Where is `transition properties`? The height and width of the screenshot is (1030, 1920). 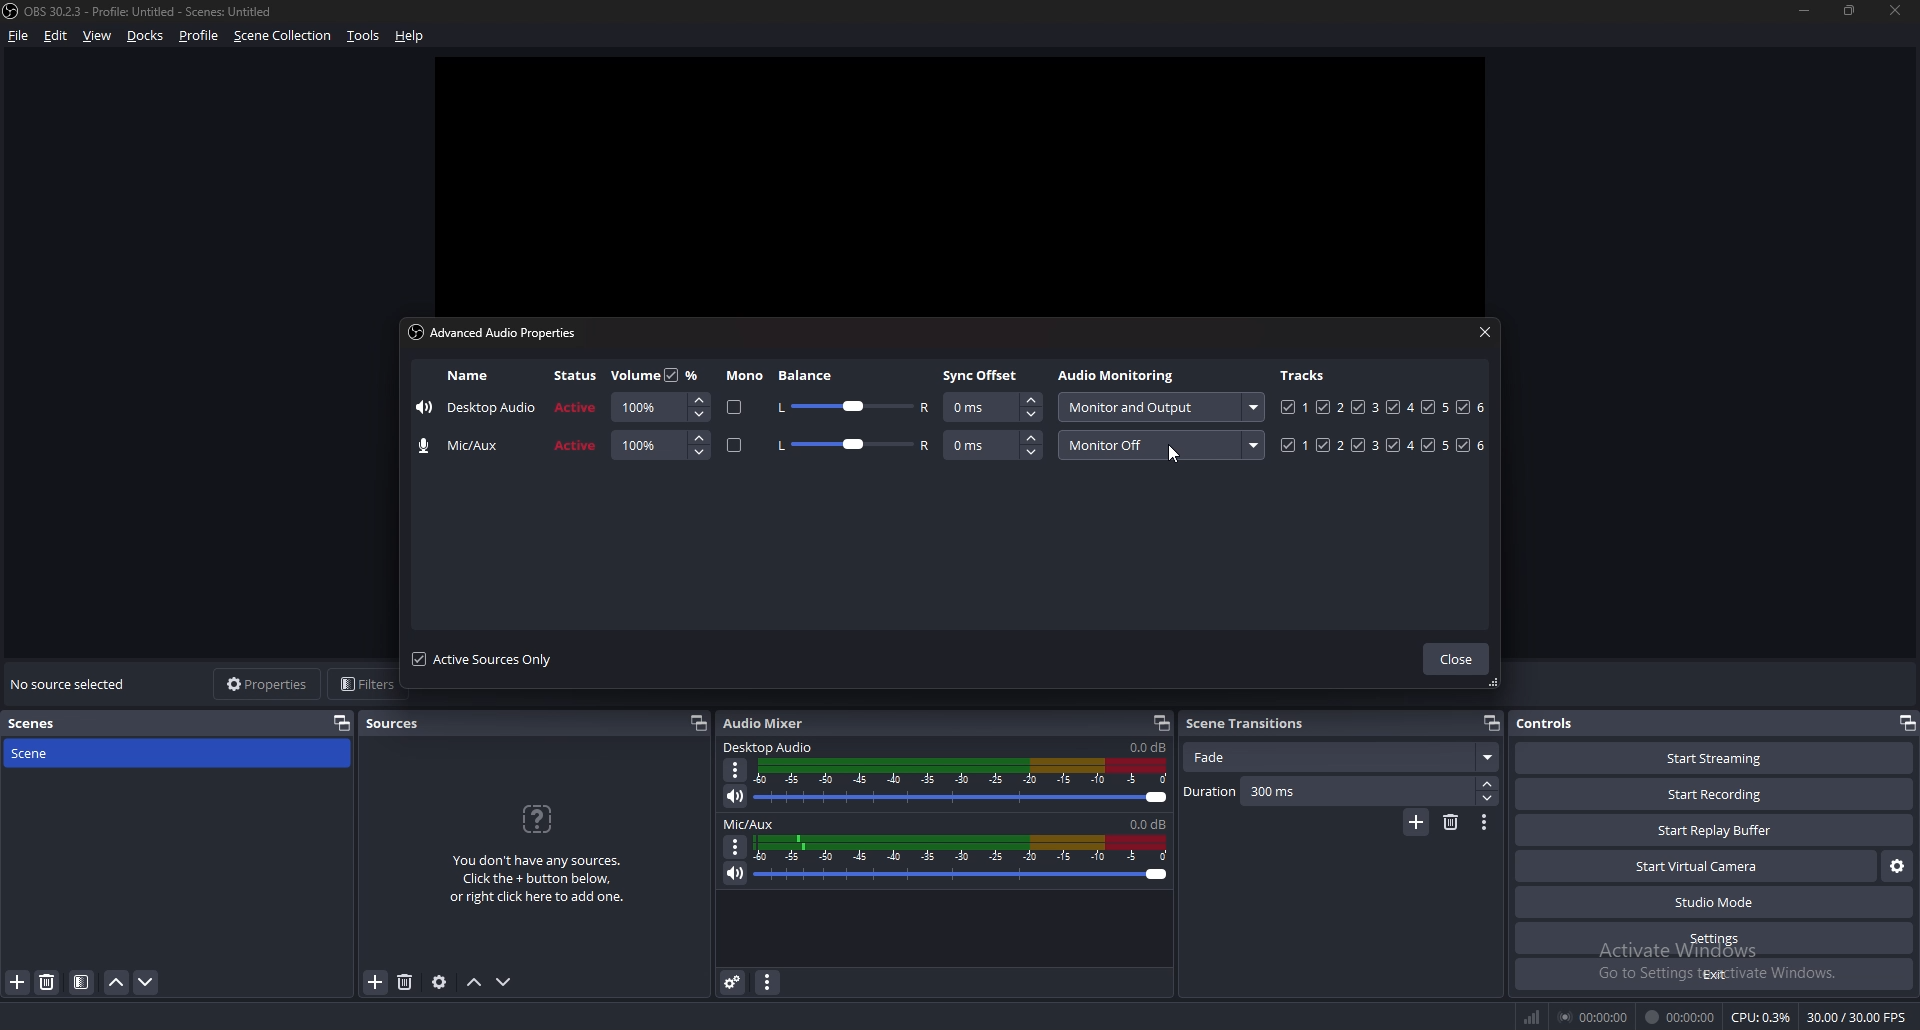 transition properties is located at coordinates (1484, 824).